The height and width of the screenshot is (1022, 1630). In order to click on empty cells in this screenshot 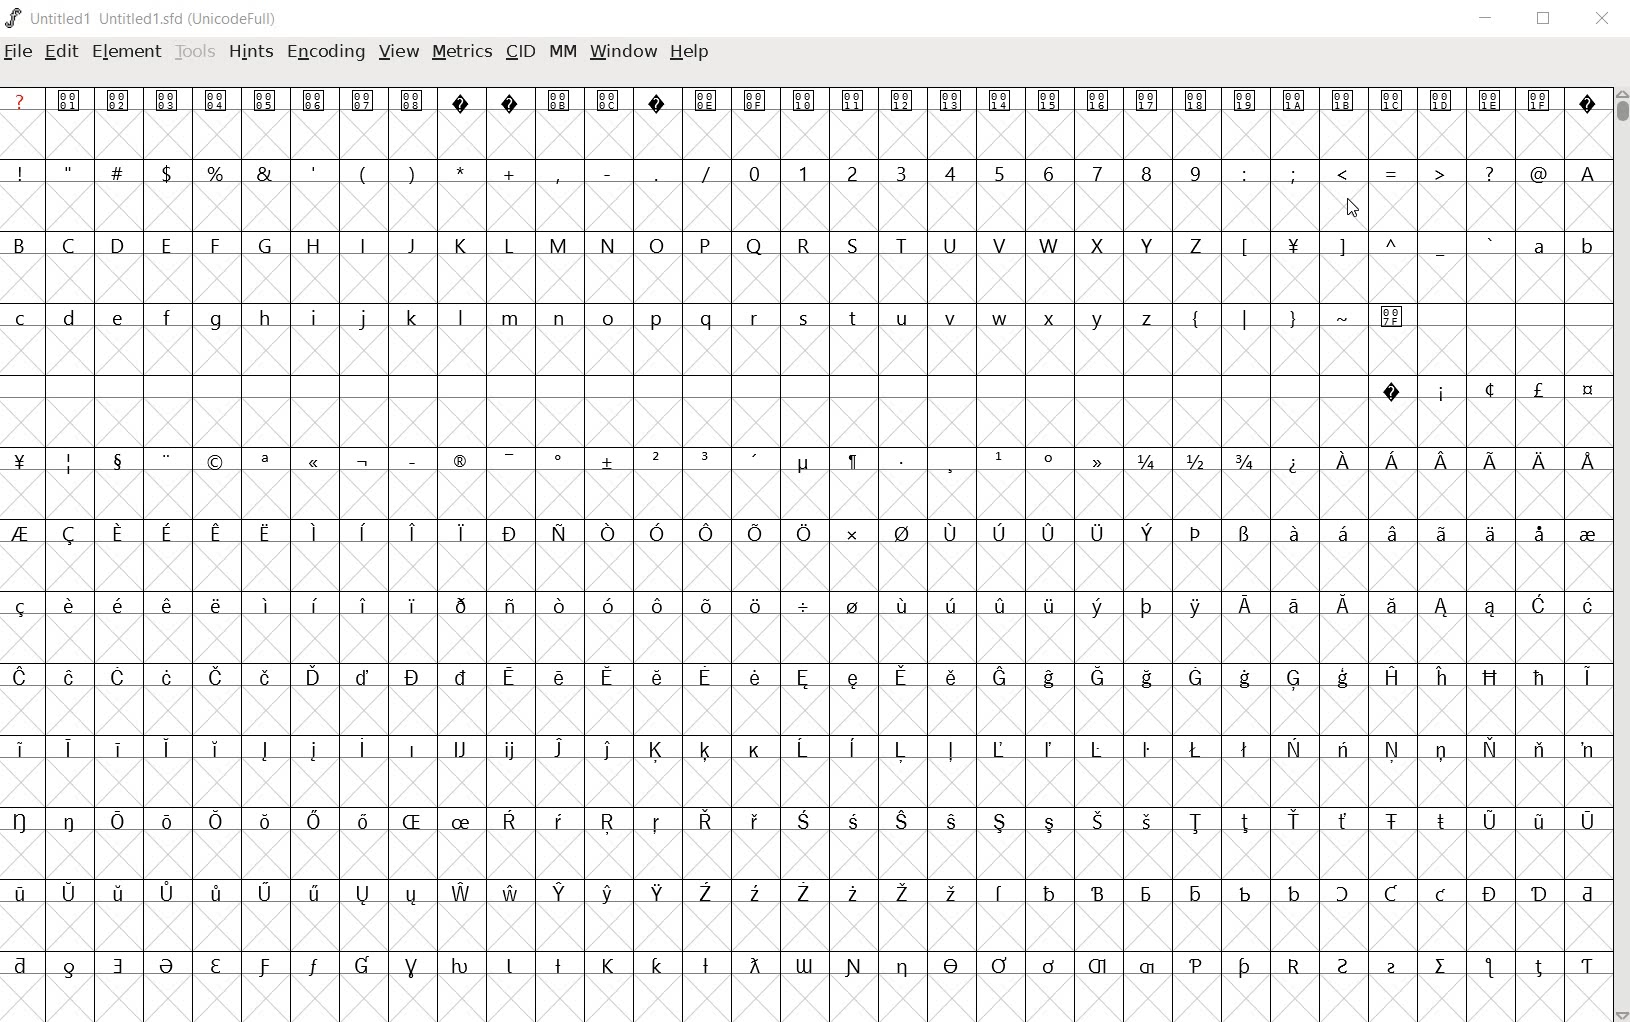, I will do `click(806, 277)`.